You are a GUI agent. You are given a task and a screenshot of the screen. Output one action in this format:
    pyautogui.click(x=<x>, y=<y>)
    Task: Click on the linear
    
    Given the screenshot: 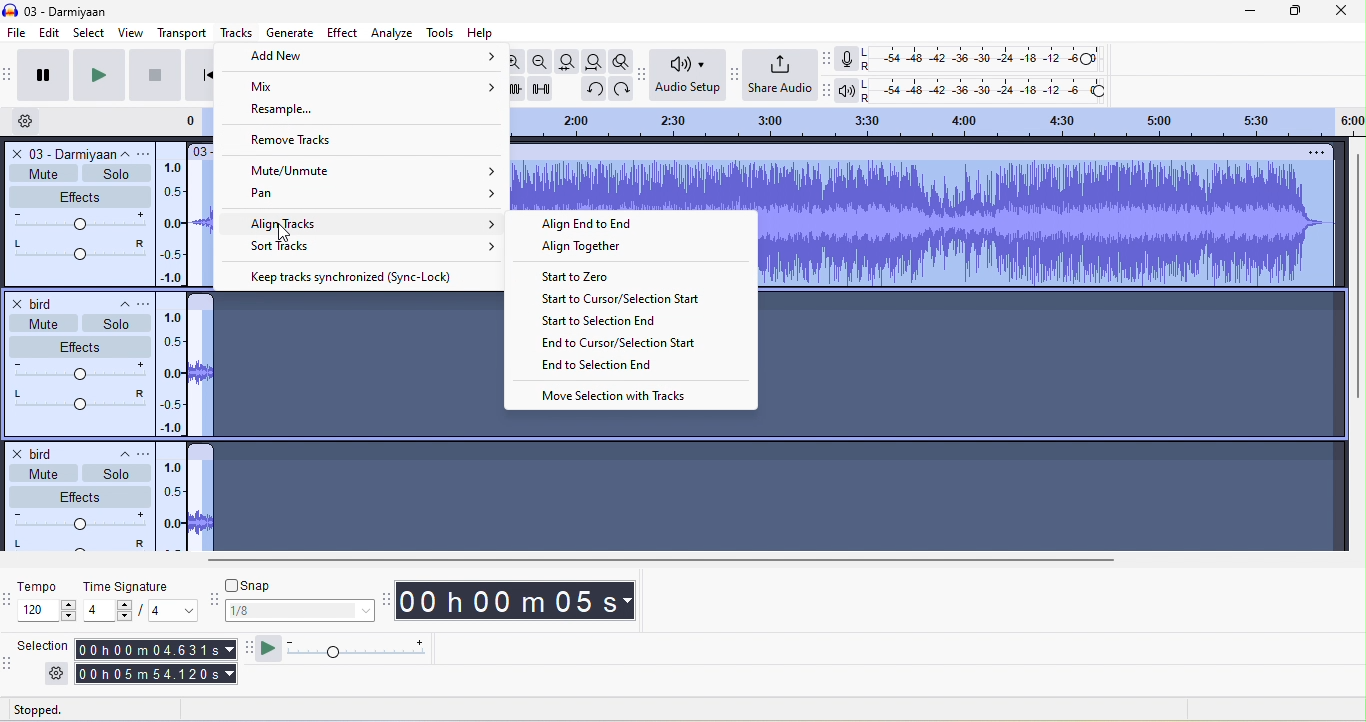 What is the action you would take?
    pyautogui.click(x=173, y=216)
    